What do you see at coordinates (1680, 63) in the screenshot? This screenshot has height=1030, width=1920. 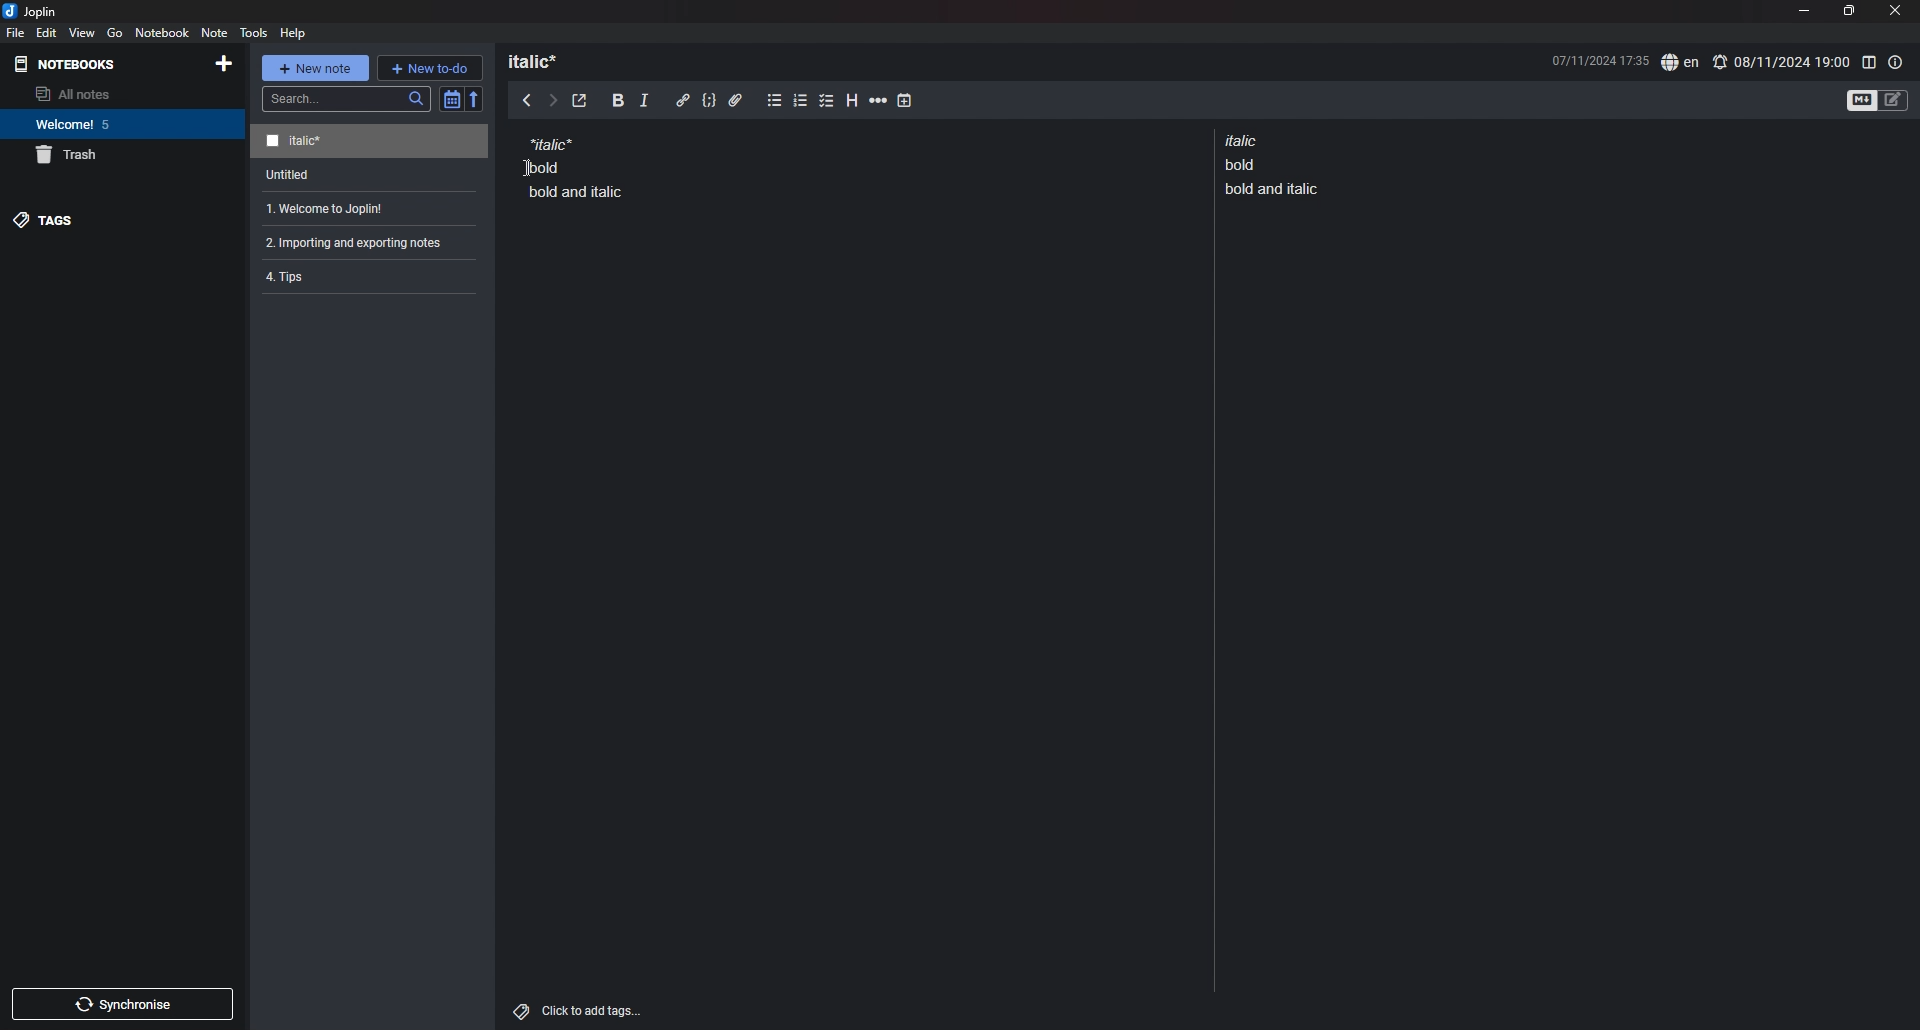 I see `spell check` at bounding box center [1680, 63].